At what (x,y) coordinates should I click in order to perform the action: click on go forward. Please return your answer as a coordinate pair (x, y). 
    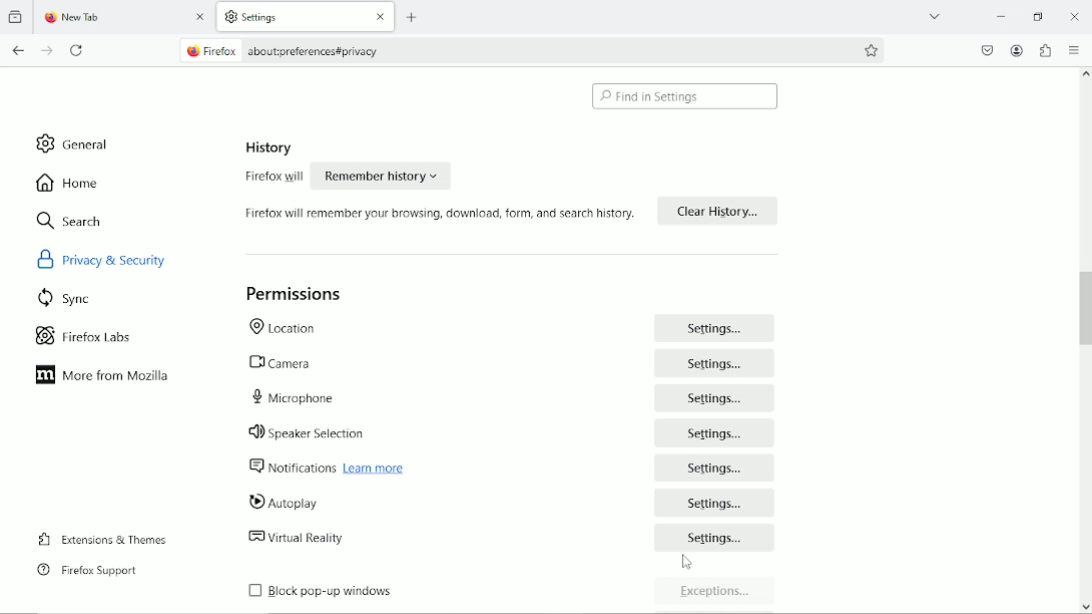
    Looking at the image, I should click on (48, 51).